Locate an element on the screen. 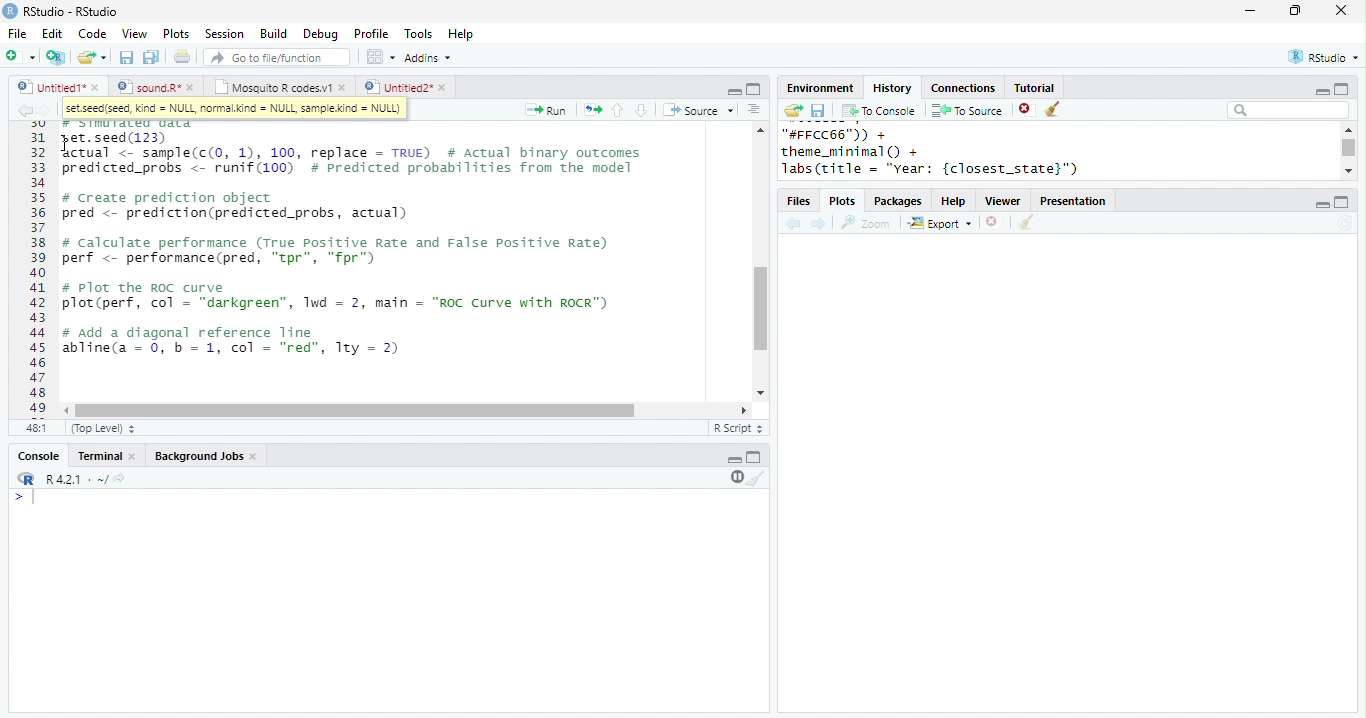 This screenshot has width=1366, height=718. close is located at coordinates (344, 87).